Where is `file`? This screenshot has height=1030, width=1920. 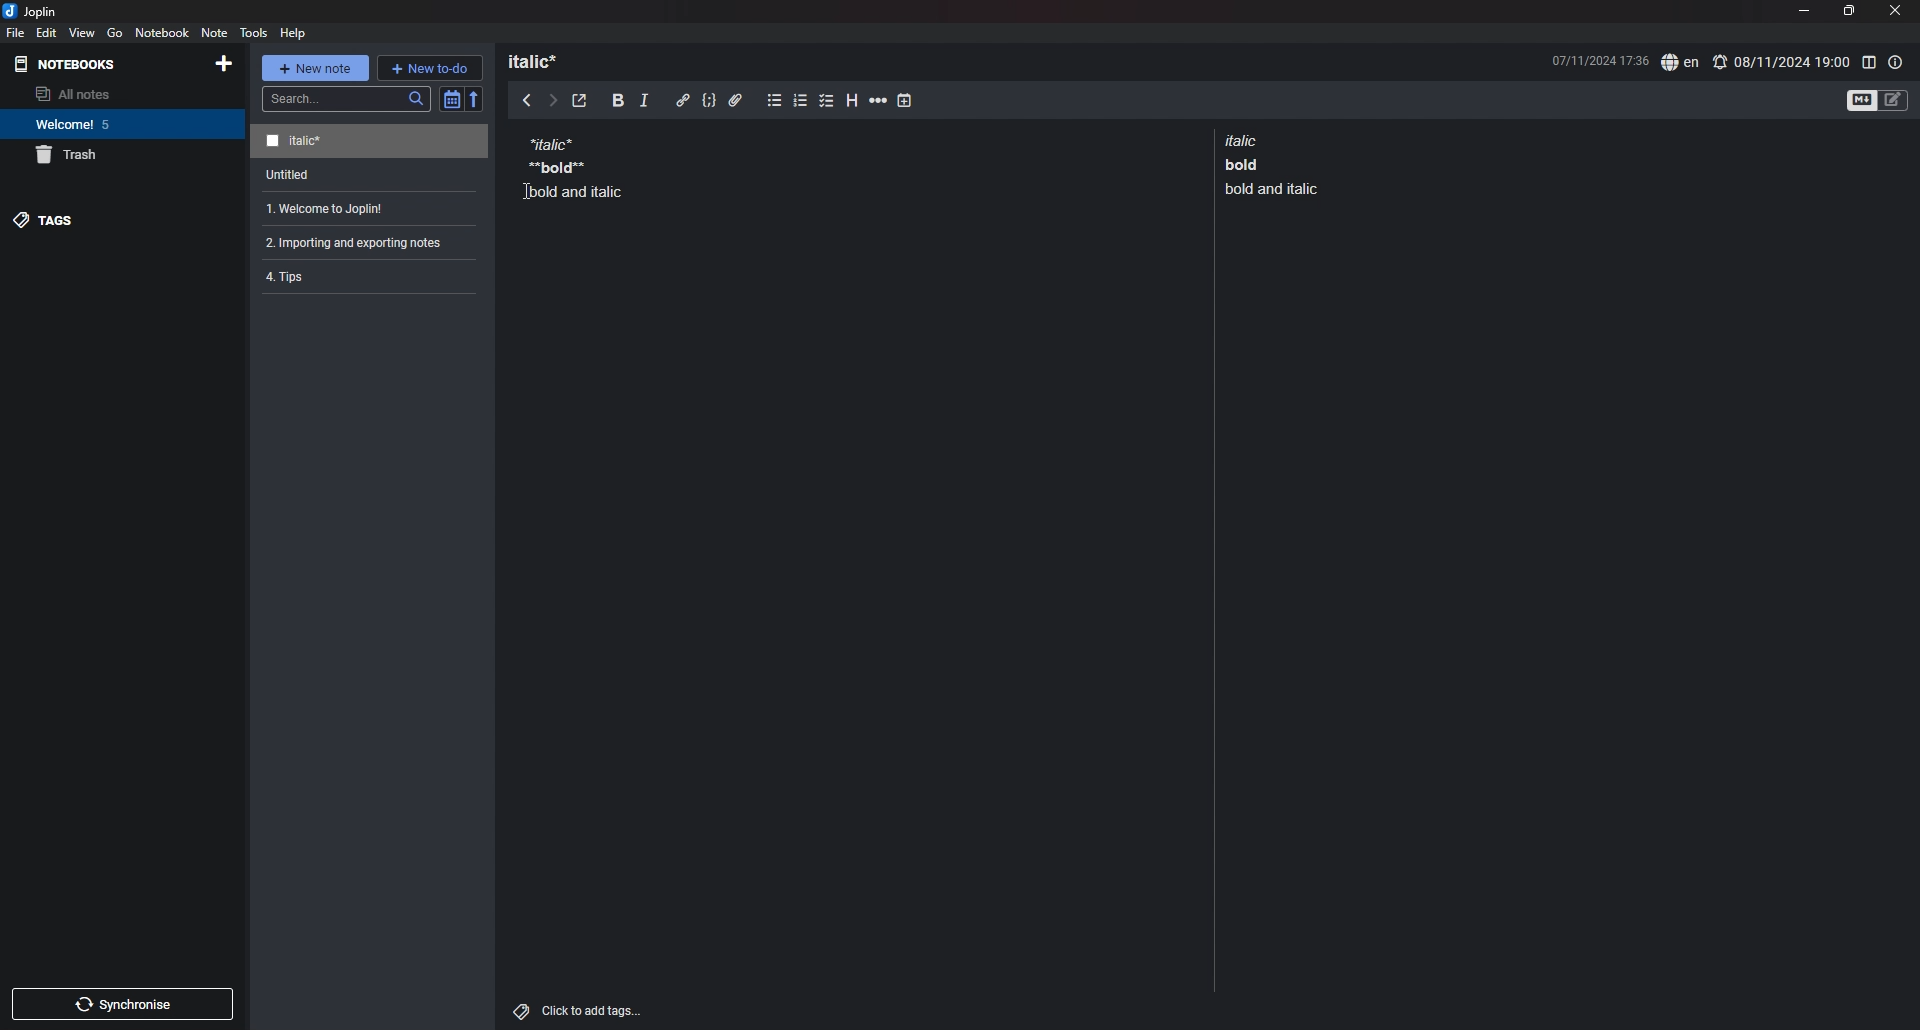 file is located at coordinates (16, 32).